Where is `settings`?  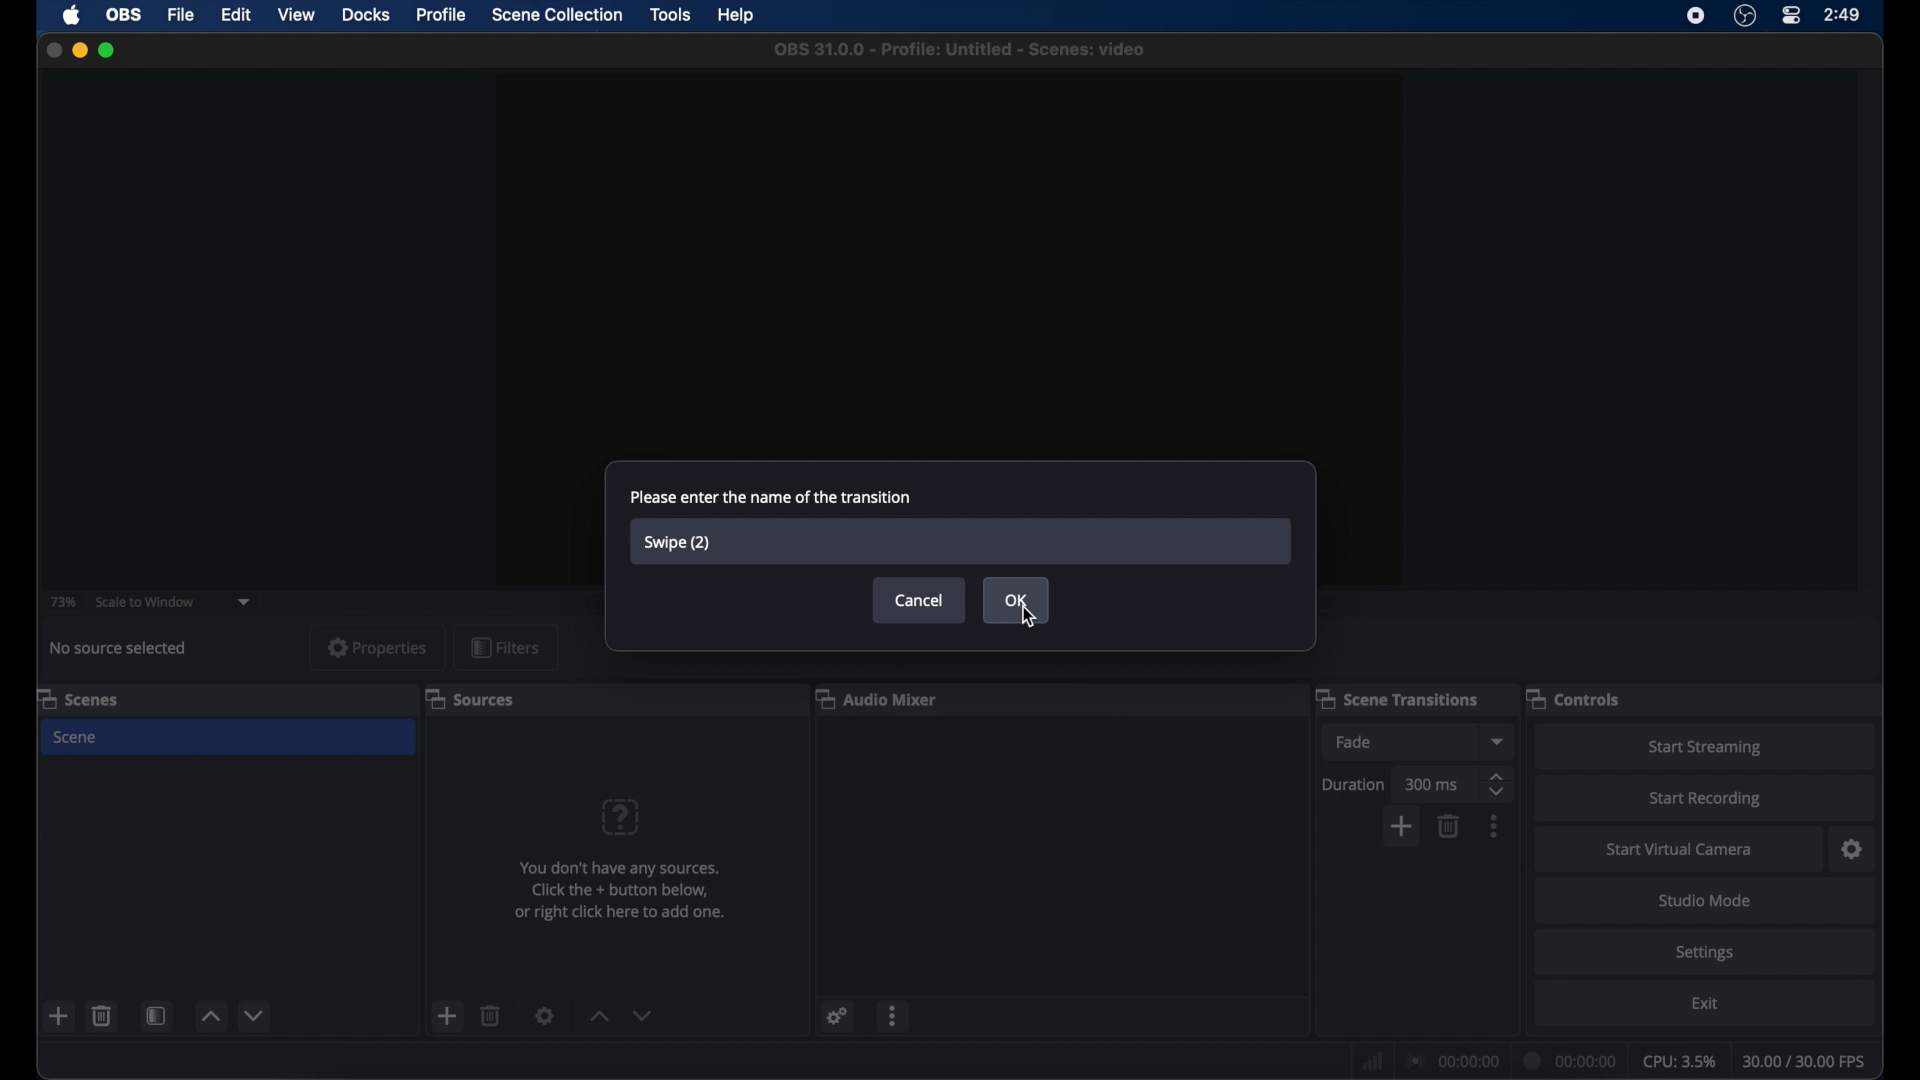
settings is located at coordinates (1706, 954).